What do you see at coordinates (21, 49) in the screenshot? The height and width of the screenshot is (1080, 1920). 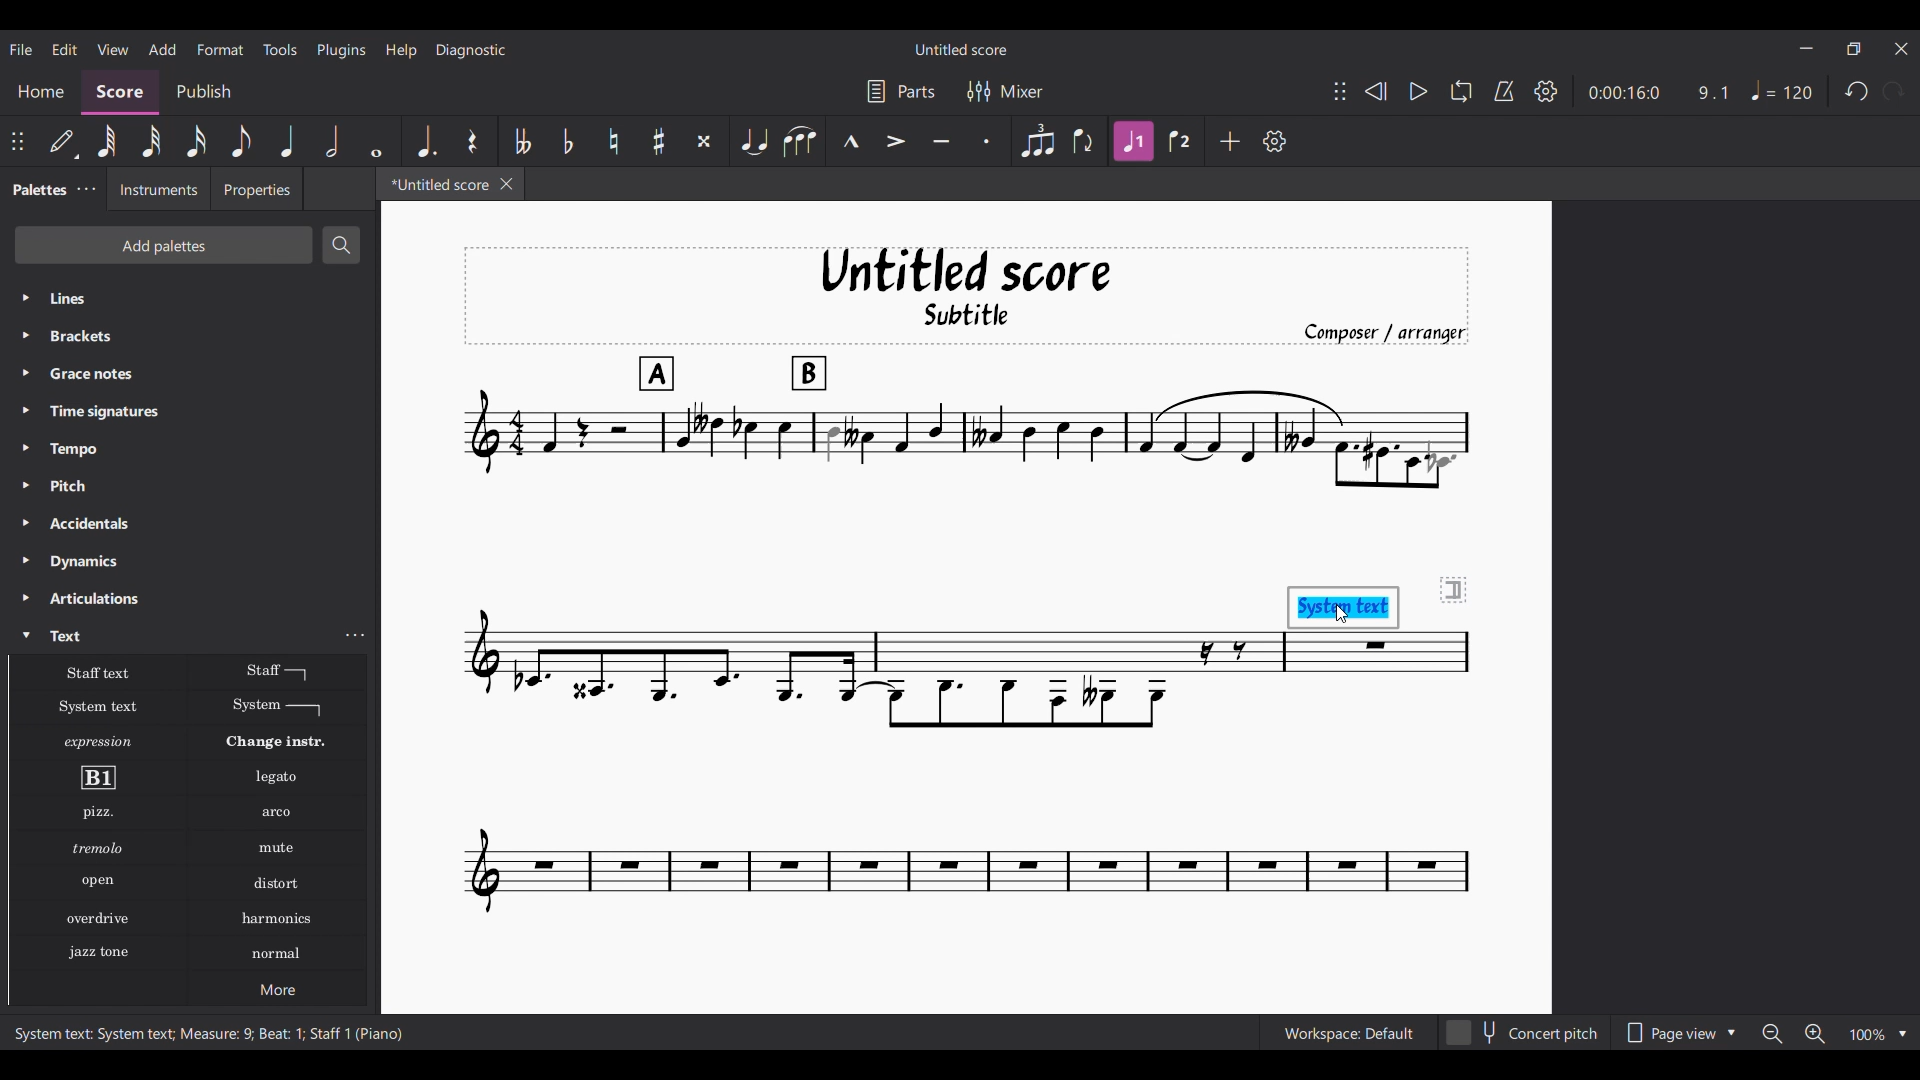 I see `File menu` at bounding box center [21, 49].